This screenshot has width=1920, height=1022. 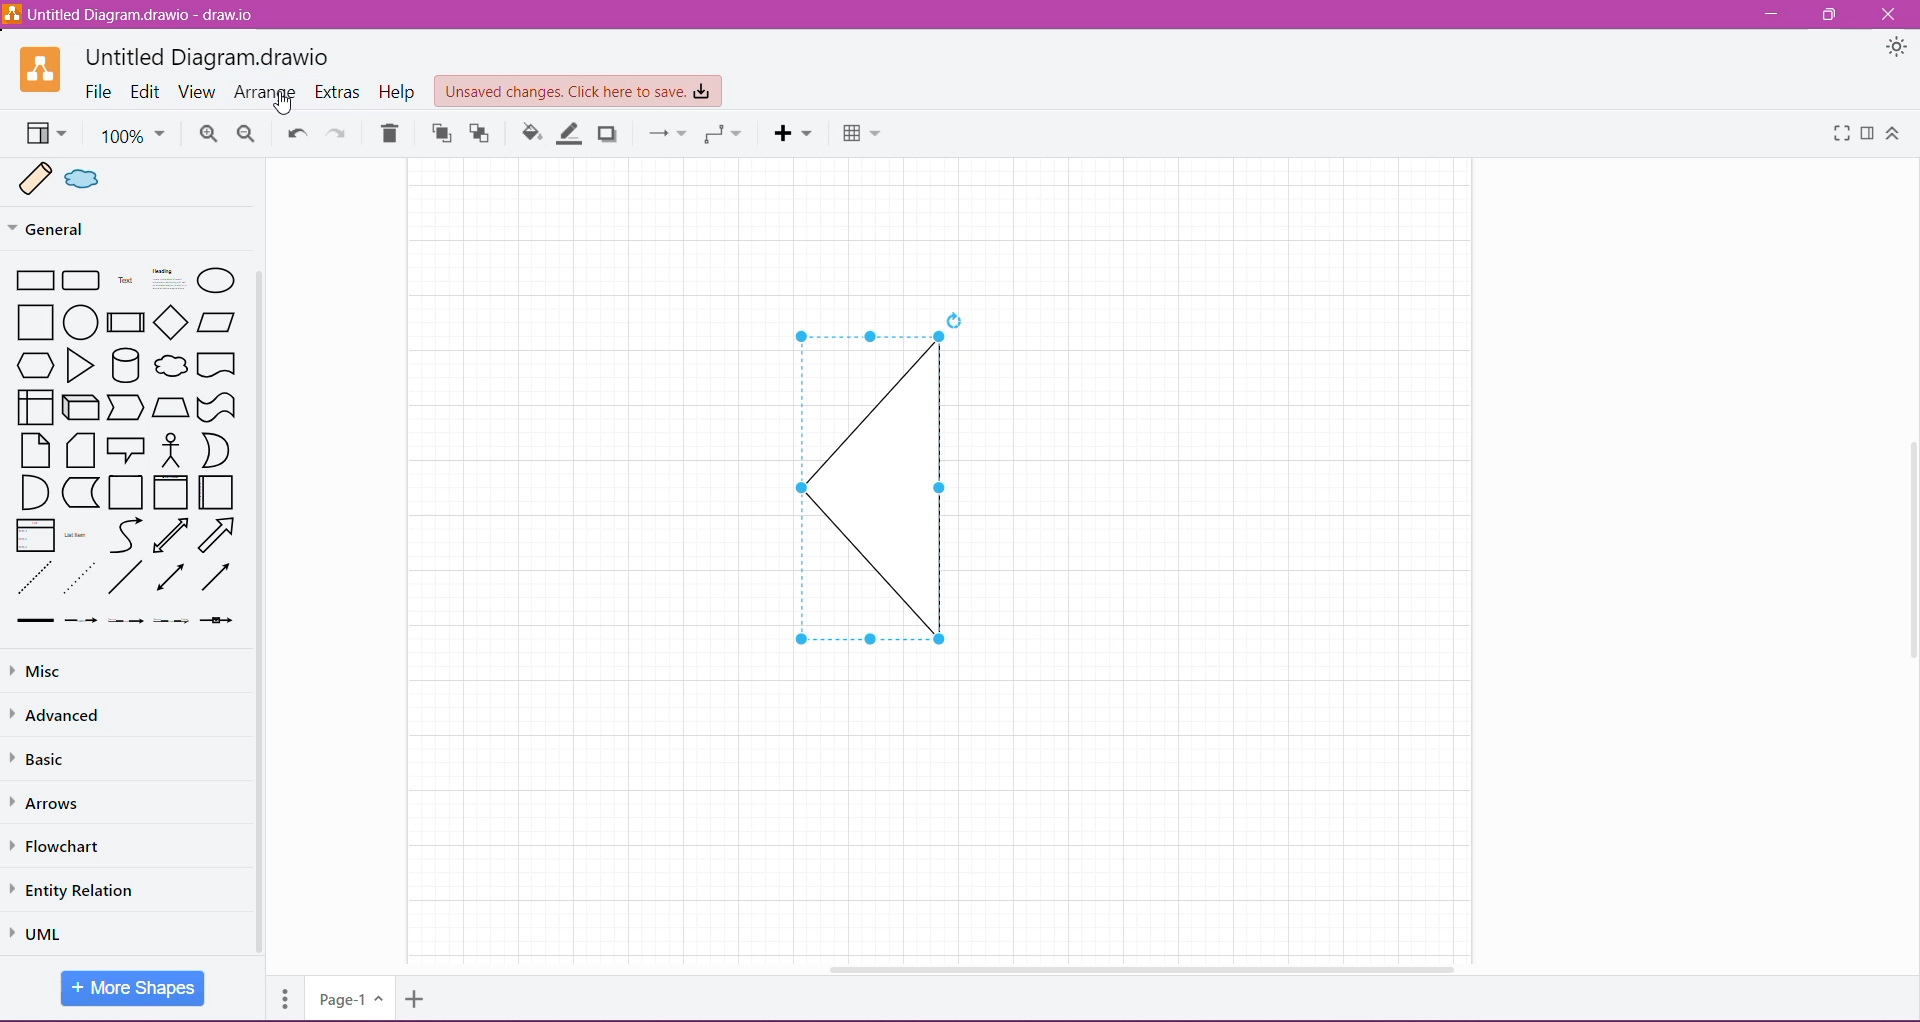 I want to click on Zoom Out, so click(x=243, y=134).